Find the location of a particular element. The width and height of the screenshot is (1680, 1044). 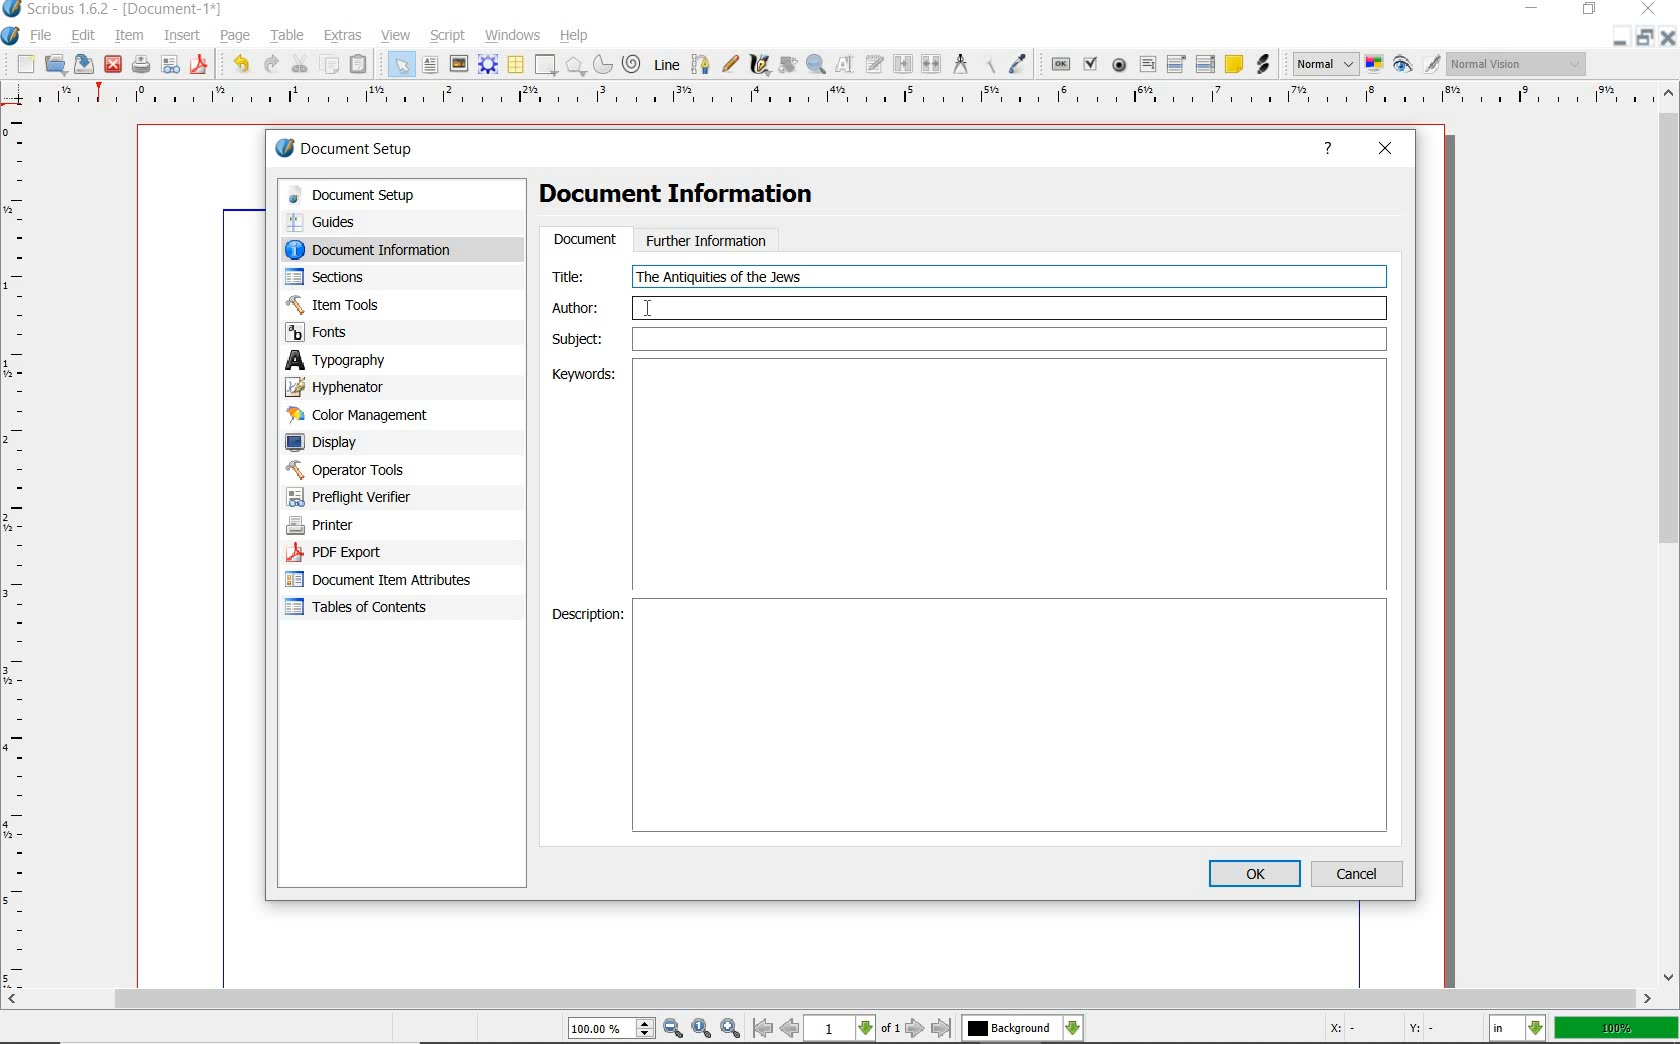

select image preview mode is located at coordinates (1325, 65).